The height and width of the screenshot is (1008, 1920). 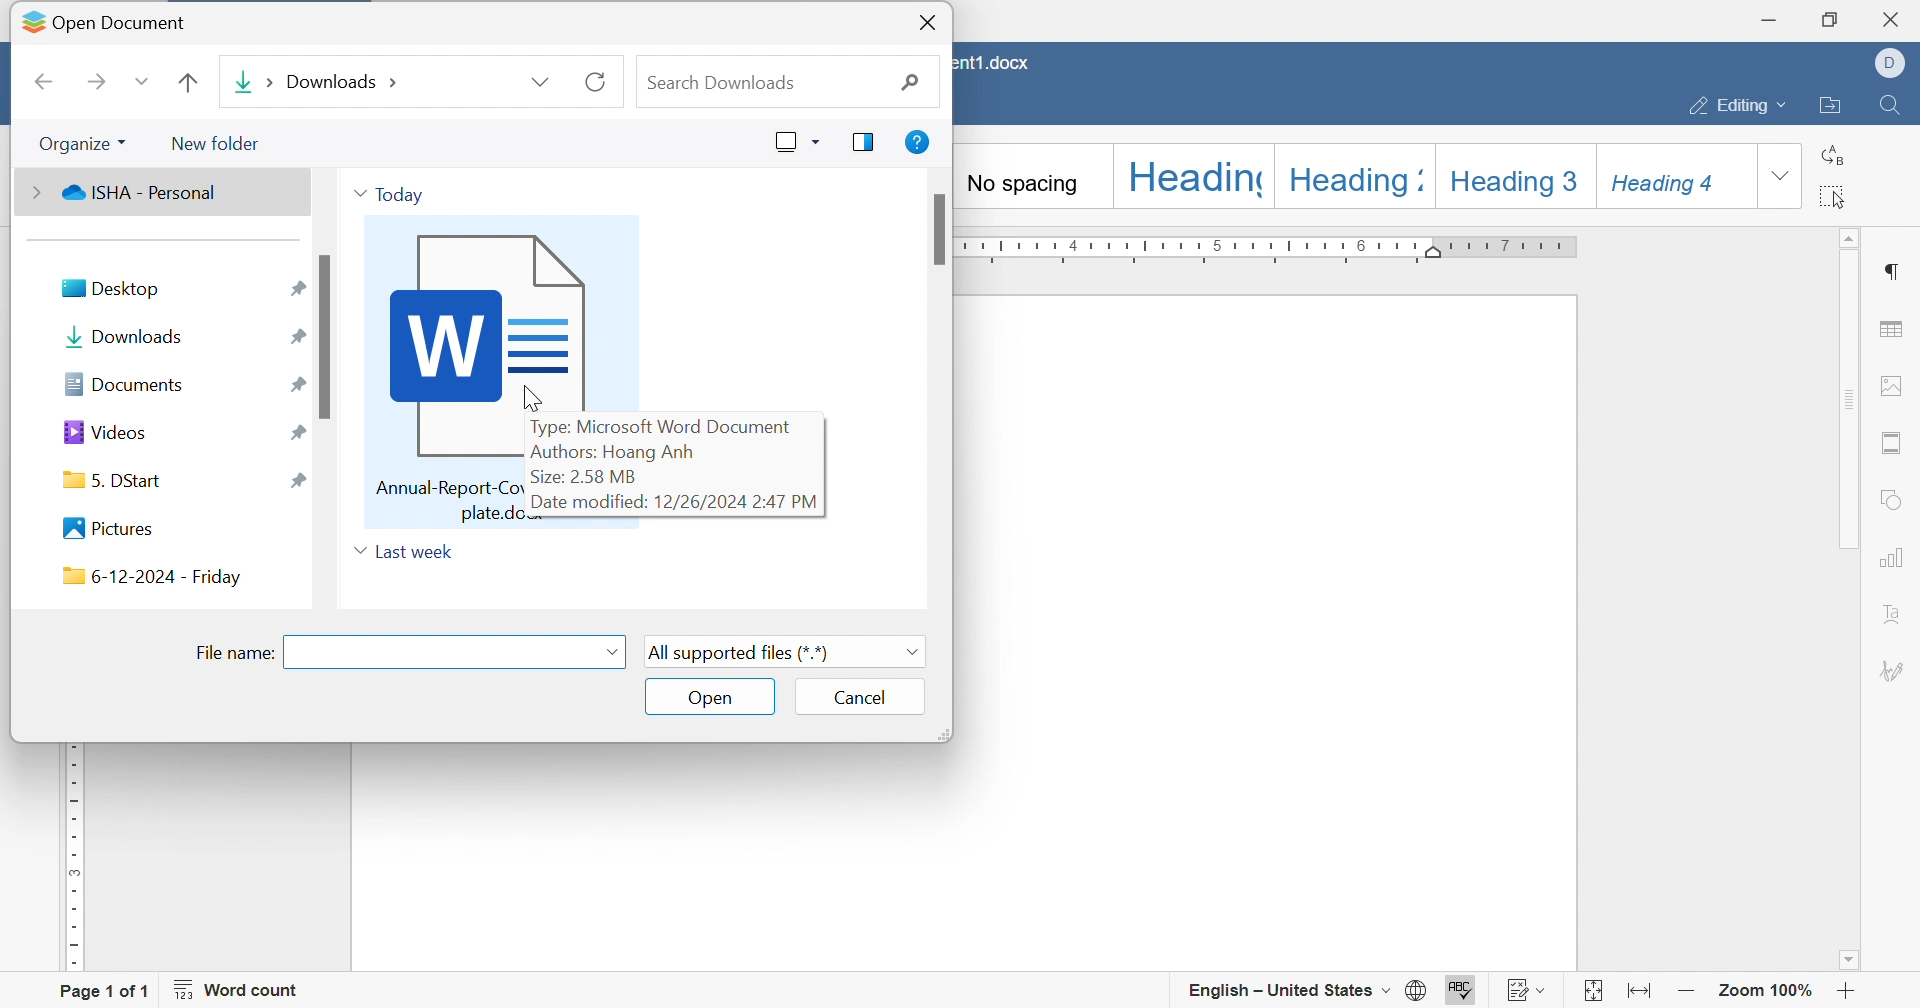 What do you see at coordinates (389, 197) in the screenshot?
I see `today` at bounding box center [389, 197].